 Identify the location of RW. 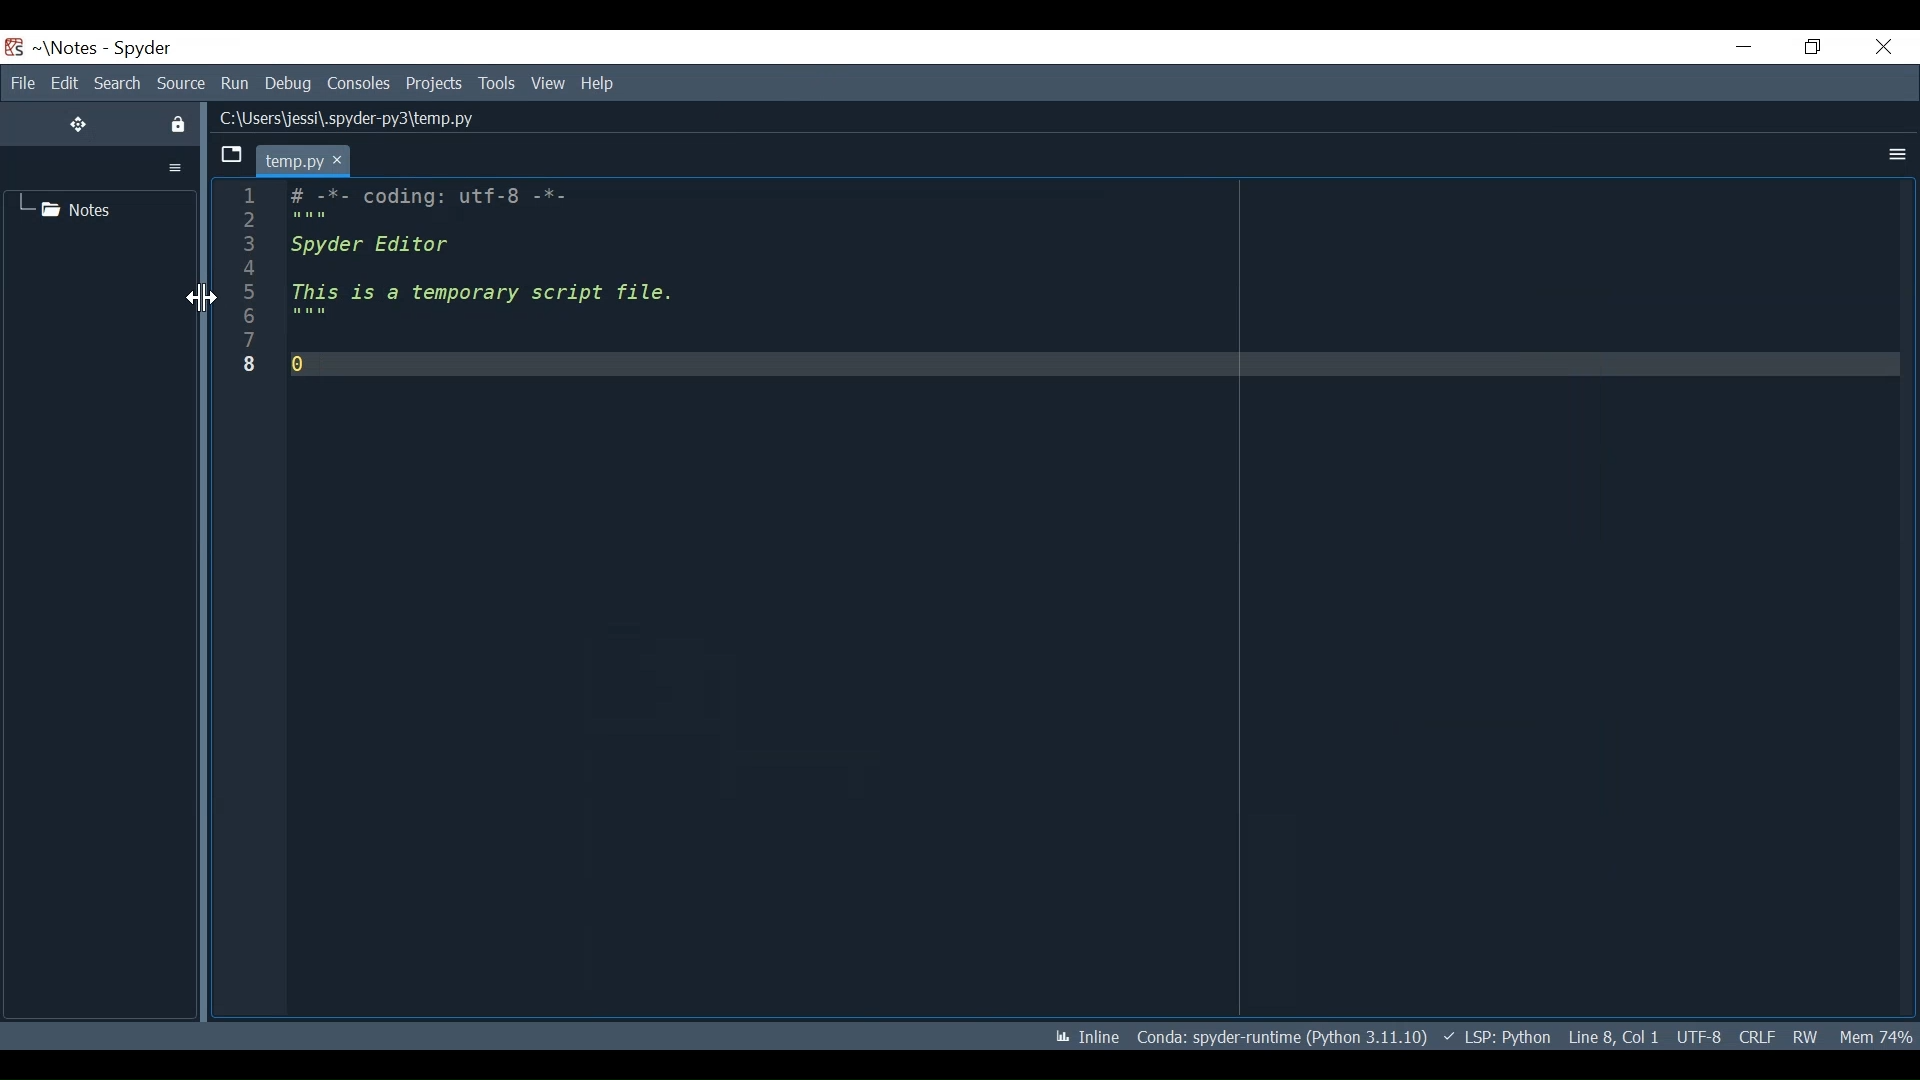
(1805, 1033).